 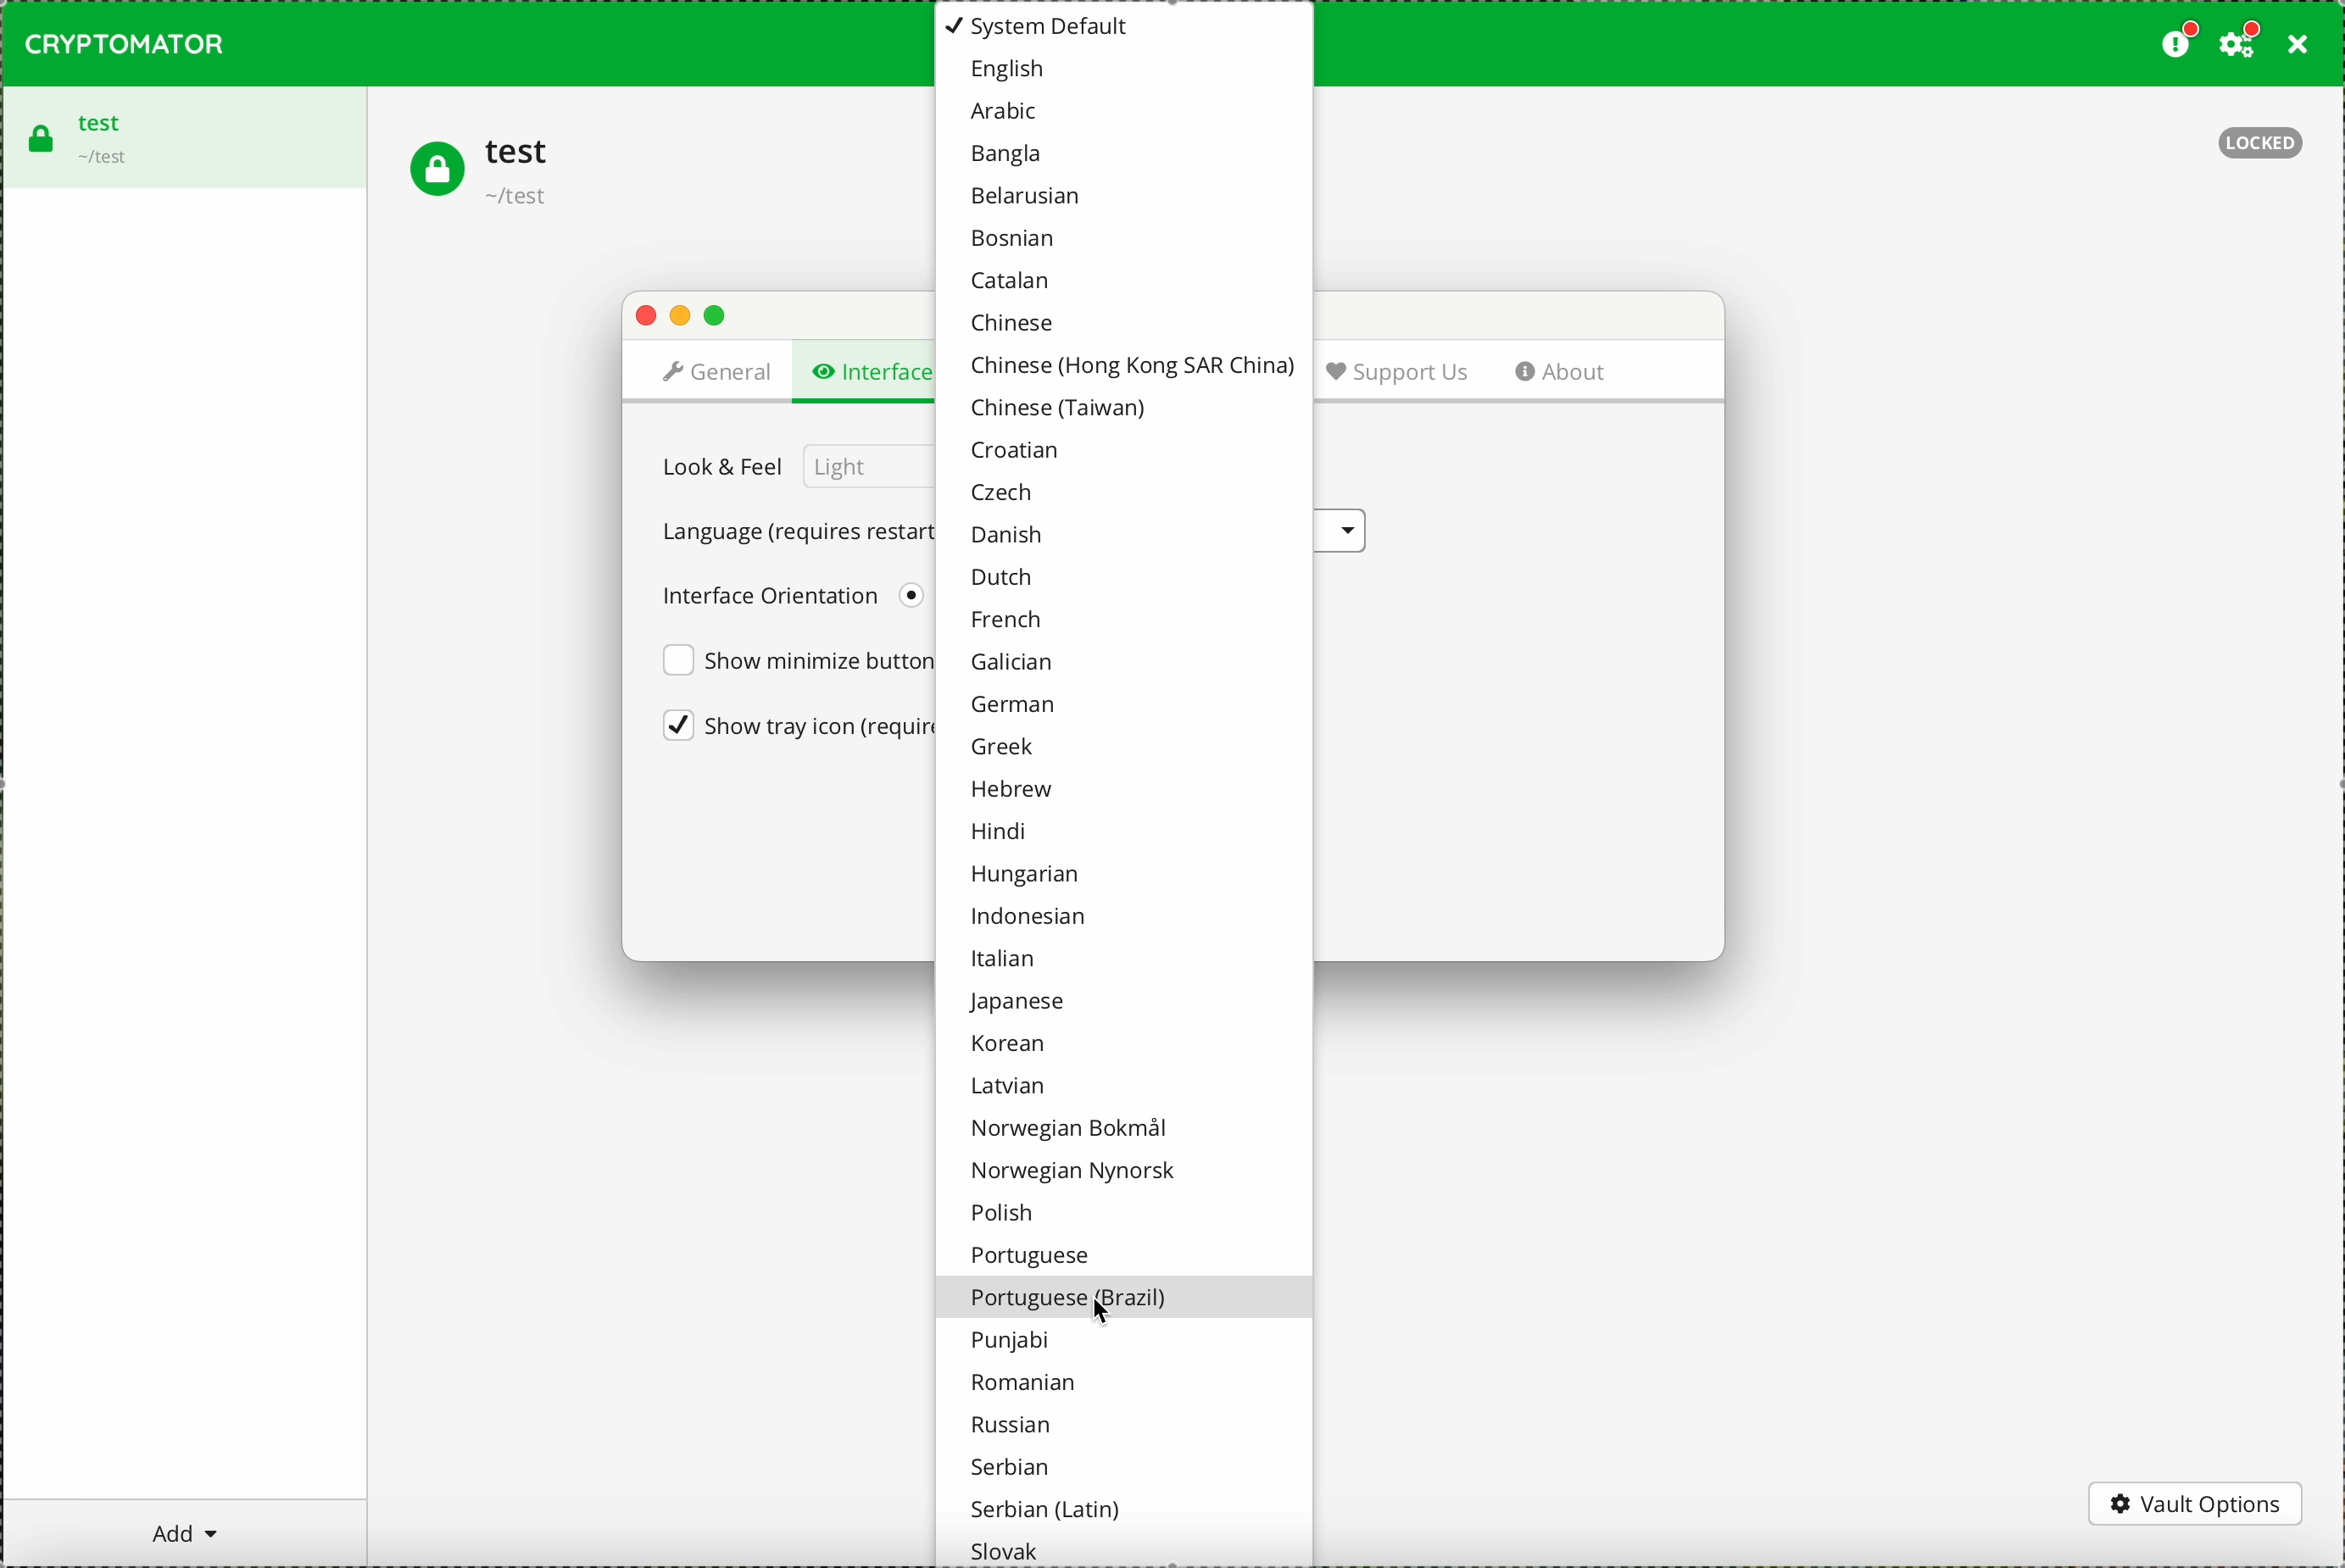 What do you see at coordinates (910, 595) in the screenshot?
I see `left to right` at bounding box center [910, 595].